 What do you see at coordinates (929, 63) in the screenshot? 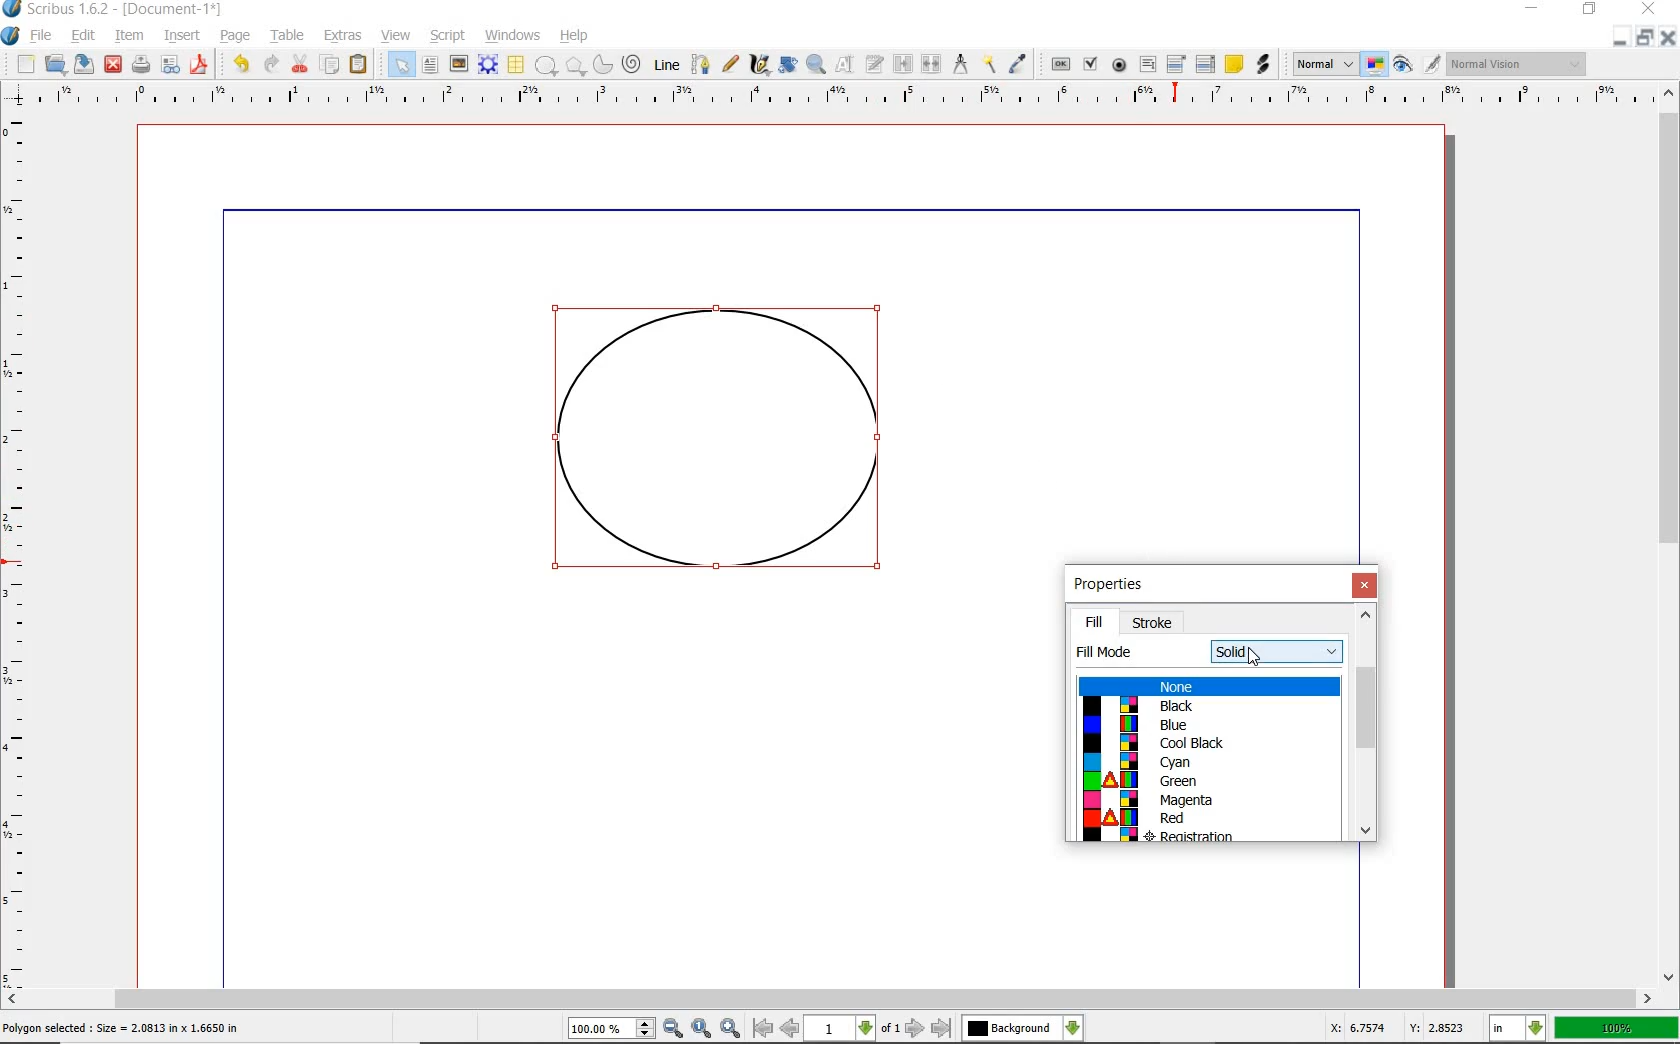
I see `UNLINK TEXT FRAME` at bounding box center [929, 63].